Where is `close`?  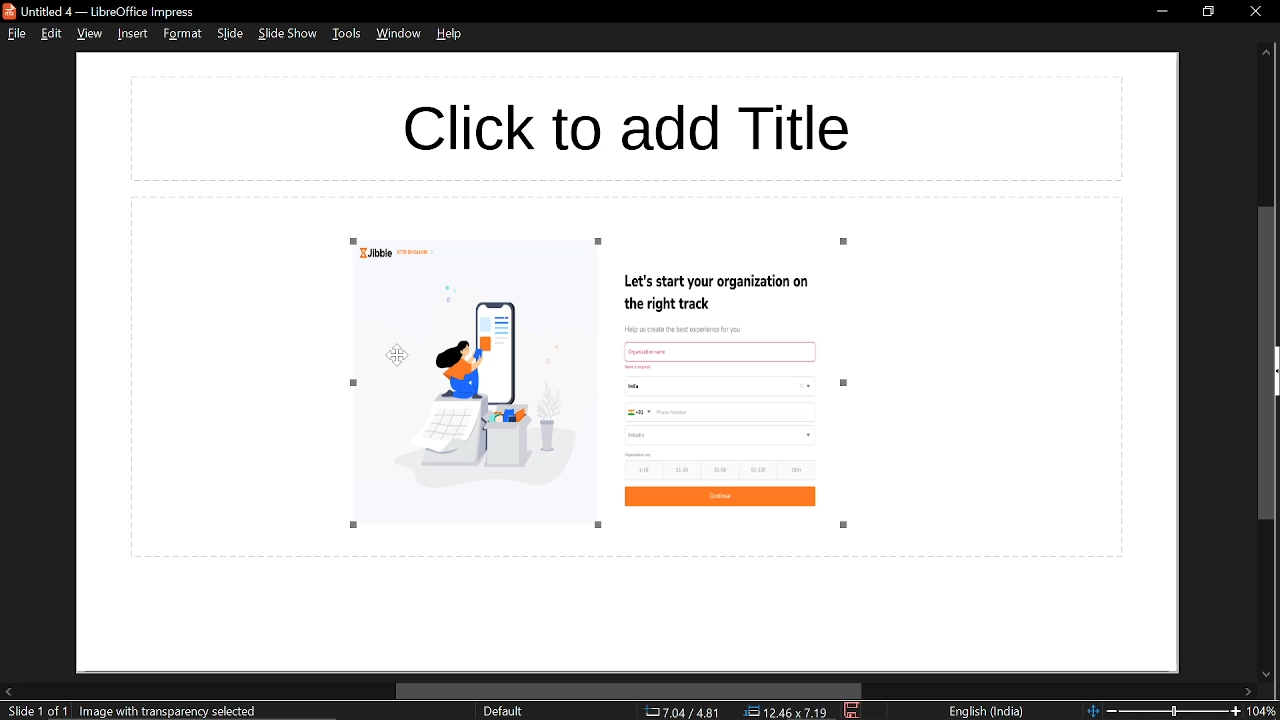 close is located at coordinates (1259, 13).